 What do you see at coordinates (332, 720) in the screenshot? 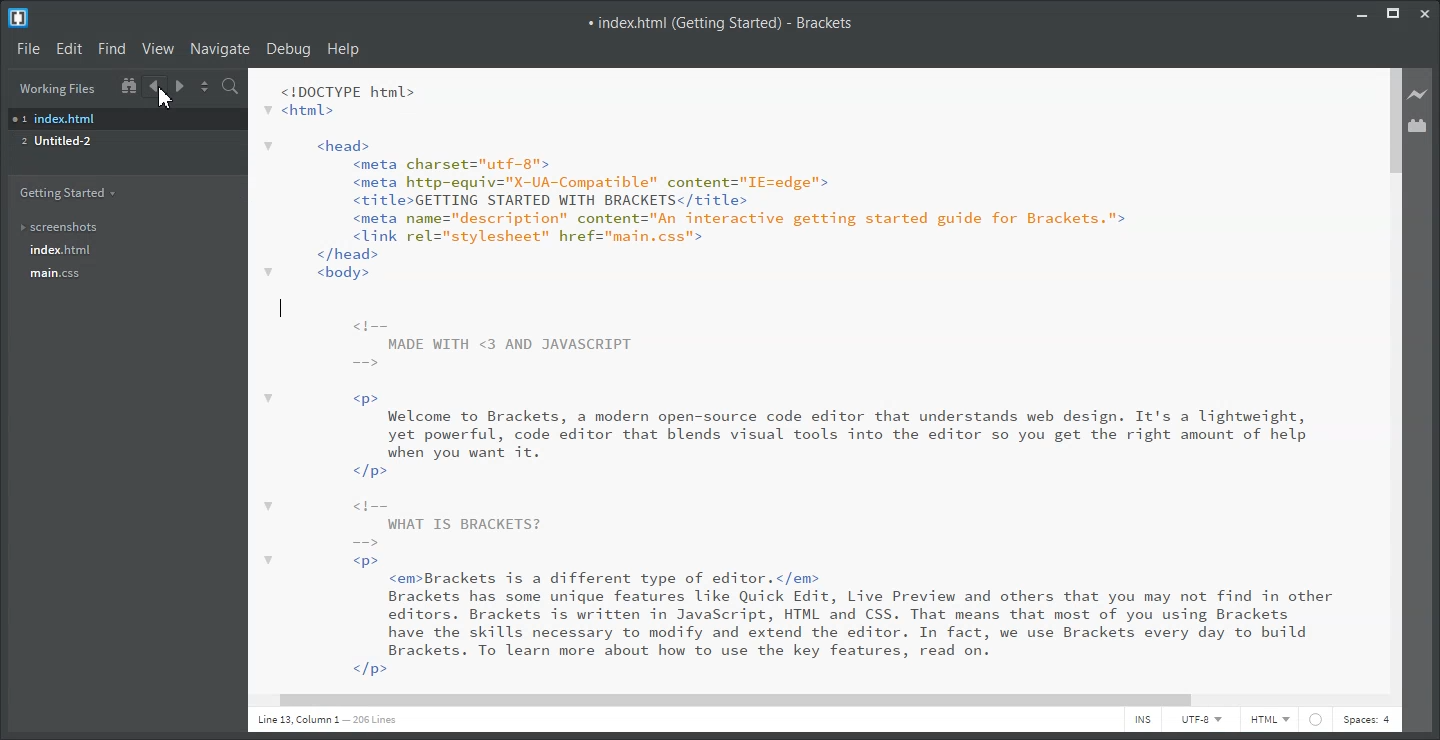
I see `Text` at bounding box center [332, 720].